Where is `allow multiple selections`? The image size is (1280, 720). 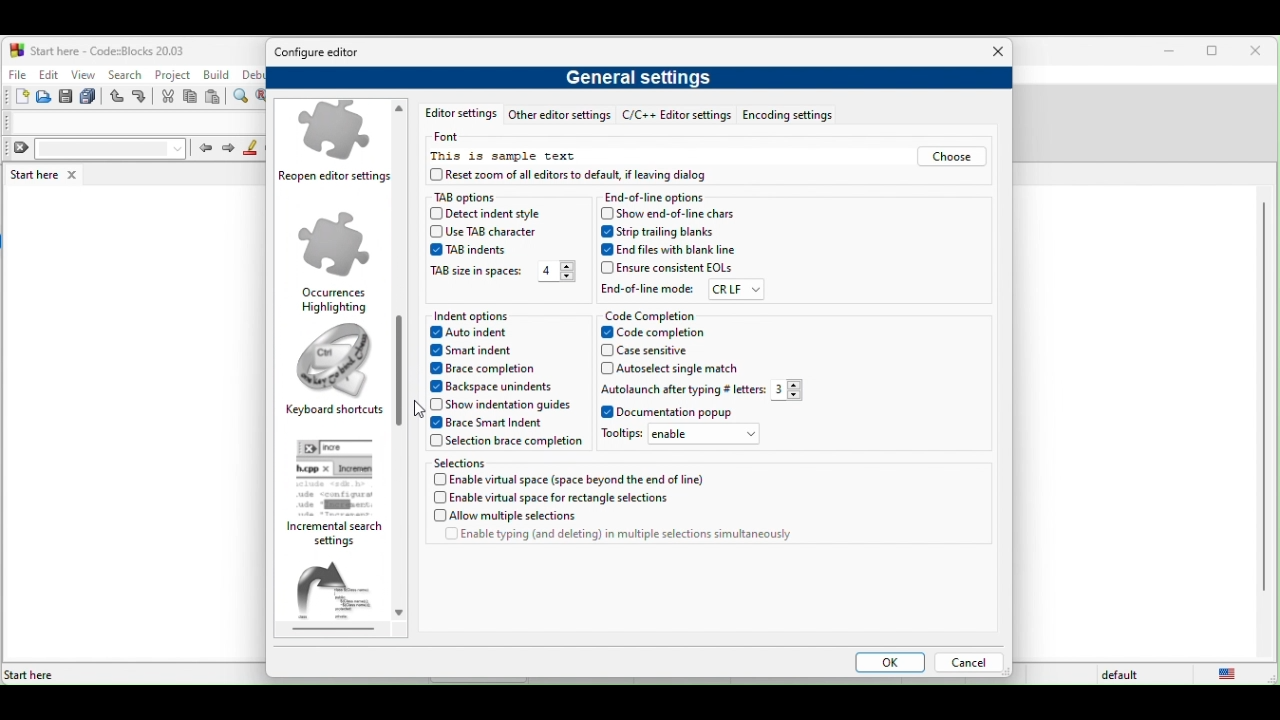
allow multiple selections is located at coordinates (552, 517).